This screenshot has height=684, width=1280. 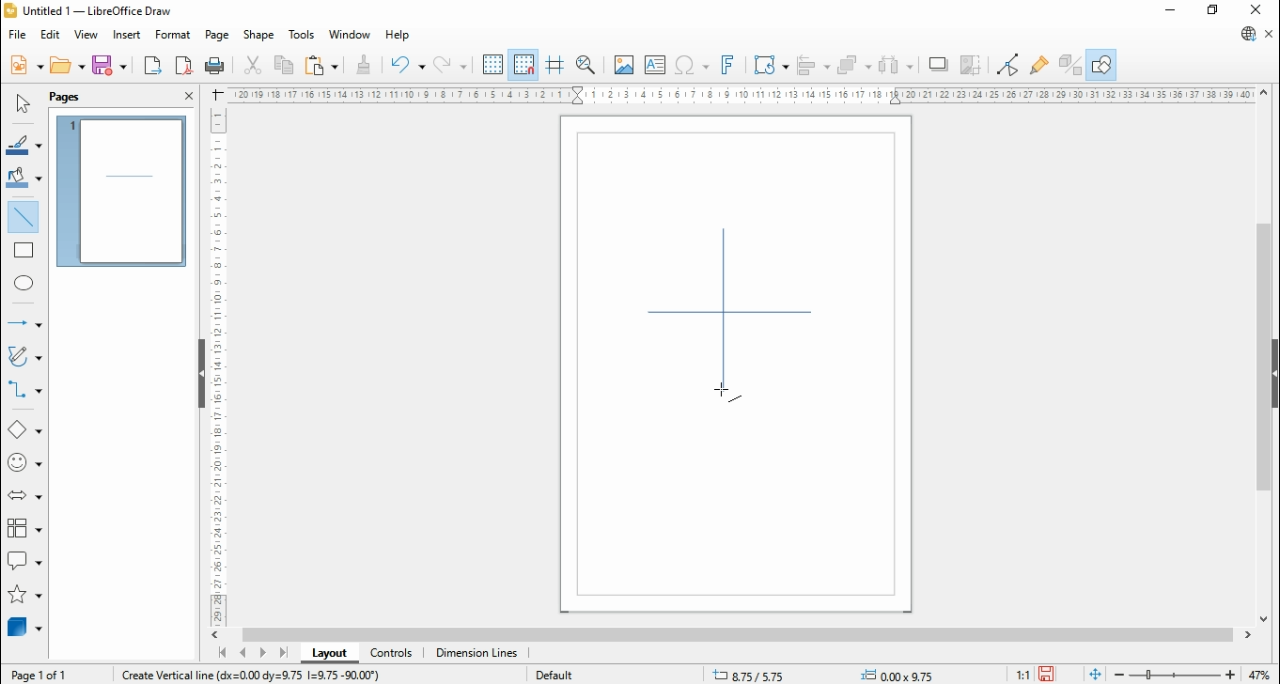 What do you see at coordinates (477, 654) in the screenshot?
I see `dimension lines` at bounding box center [477, 654].